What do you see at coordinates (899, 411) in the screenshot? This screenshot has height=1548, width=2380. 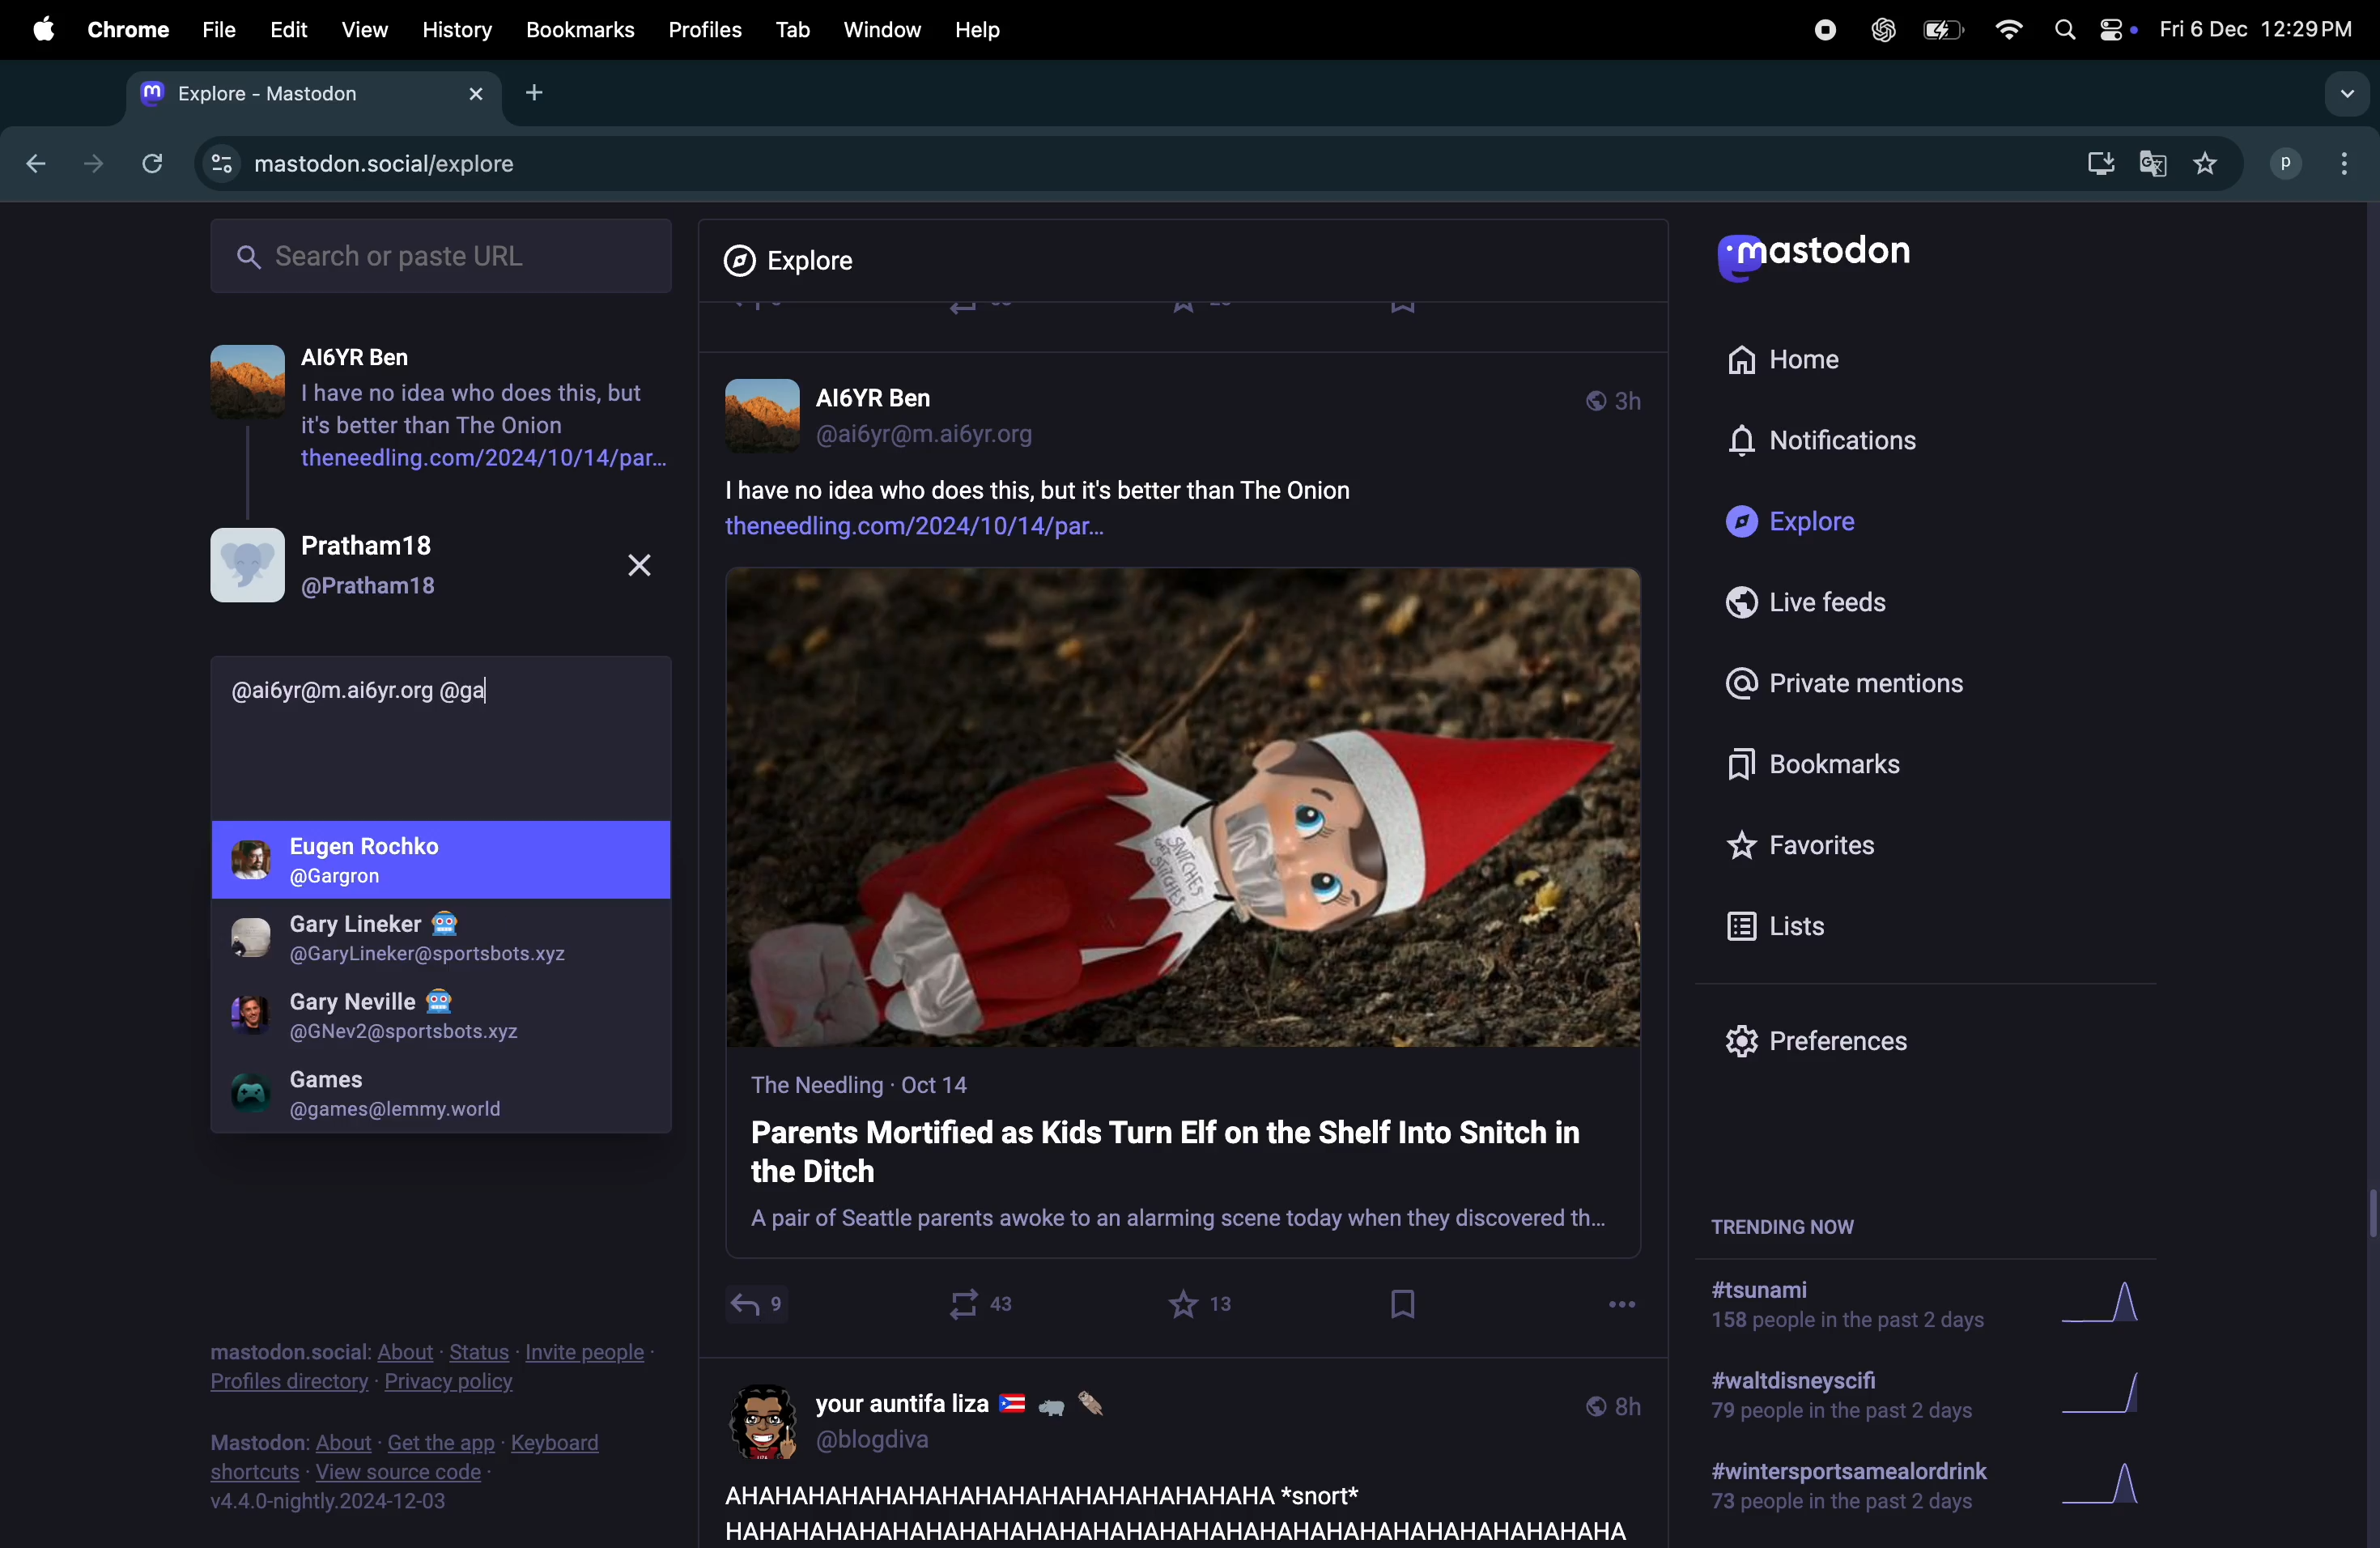 I see `user profile` at bounding box center [899, 411].